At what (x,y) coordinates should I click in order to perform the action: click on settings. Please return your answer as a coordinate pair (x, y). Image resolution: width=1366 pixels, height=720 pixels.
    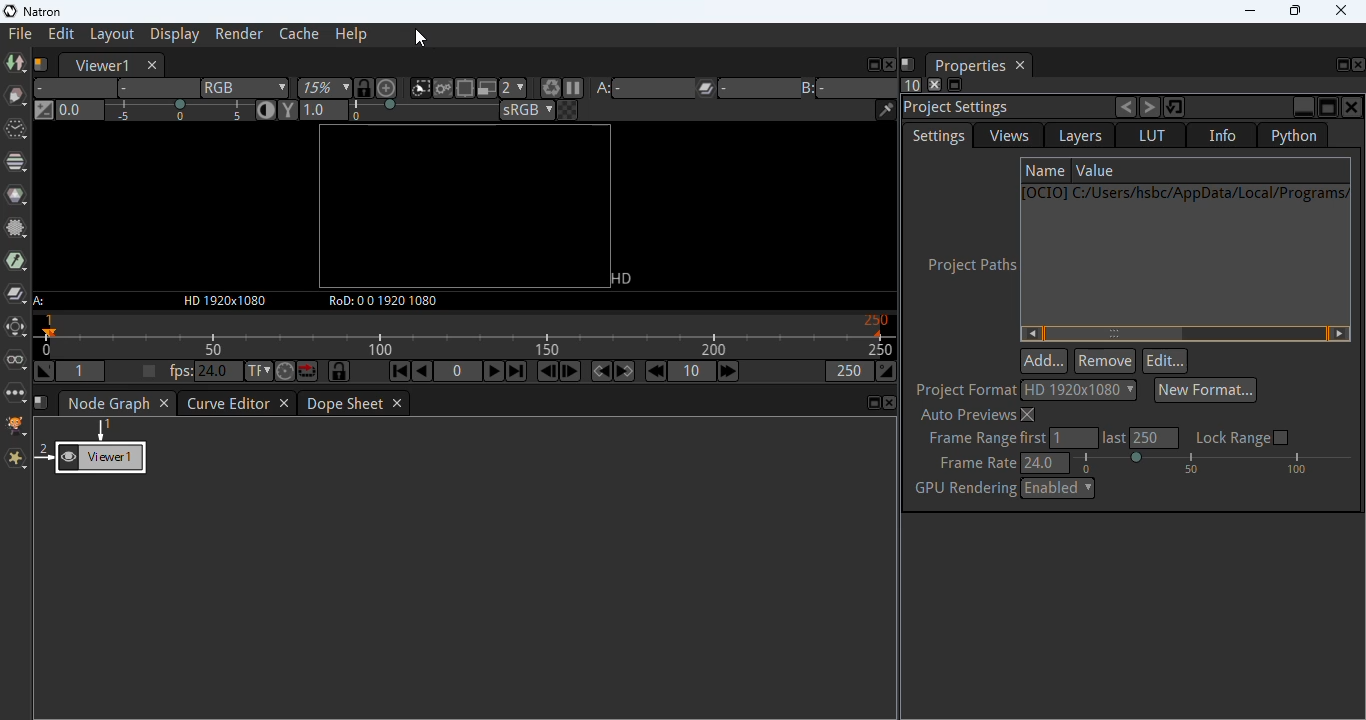
    Looking at the image, I should click on (938, 136).